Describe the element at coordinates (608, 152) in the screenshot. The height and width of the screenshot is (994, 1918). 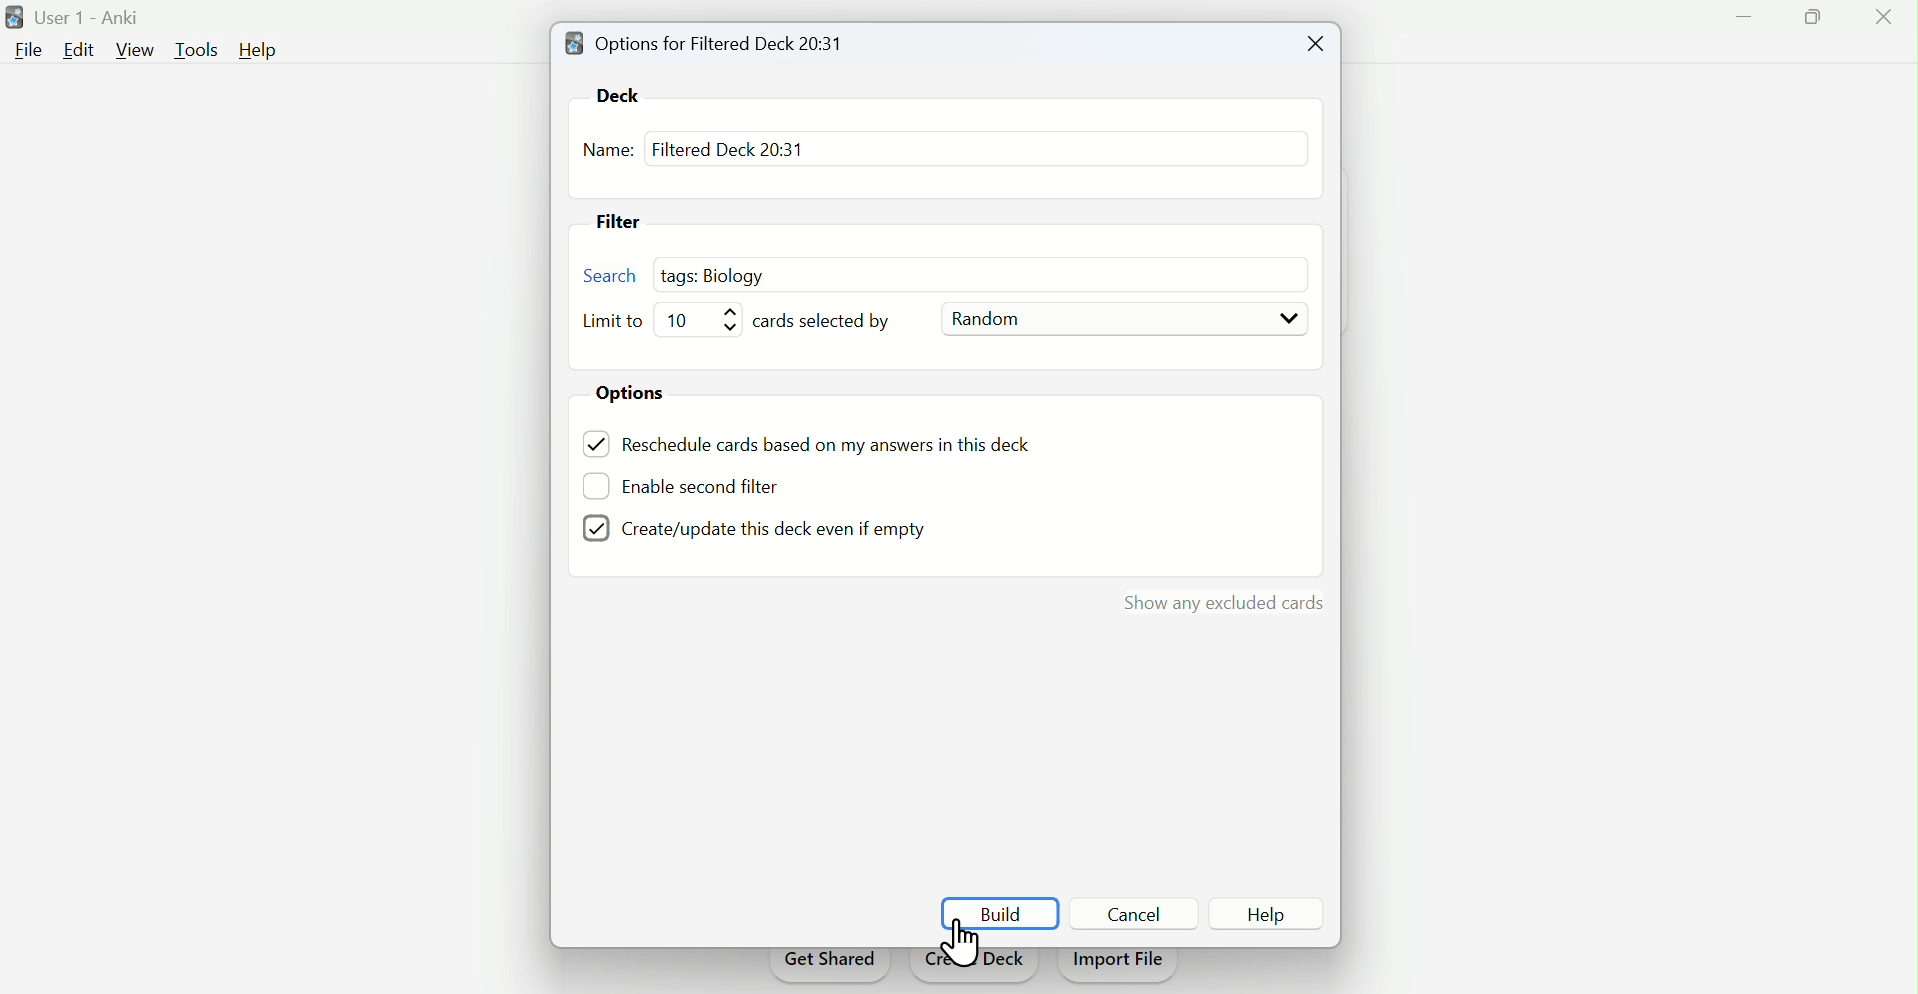
I see `Name:` at that location.